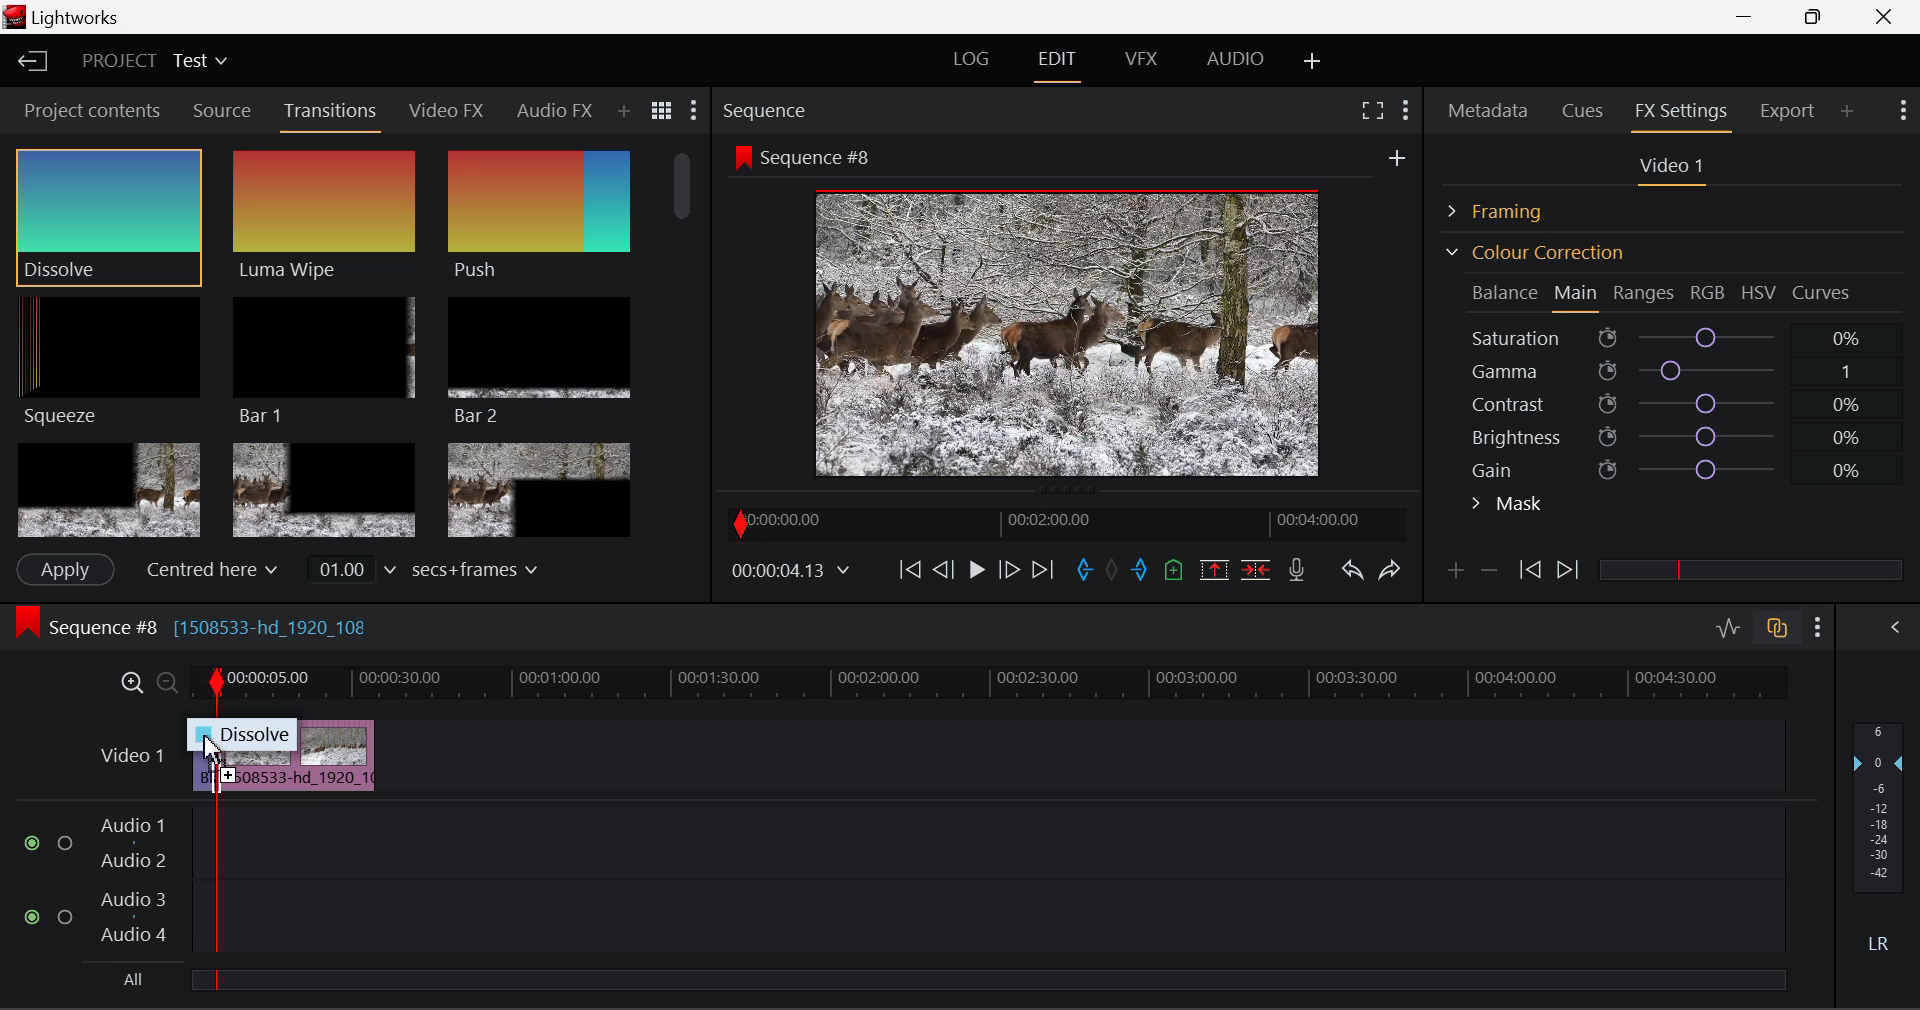  I want to click on Main Tab Open, so click(1577, 295).